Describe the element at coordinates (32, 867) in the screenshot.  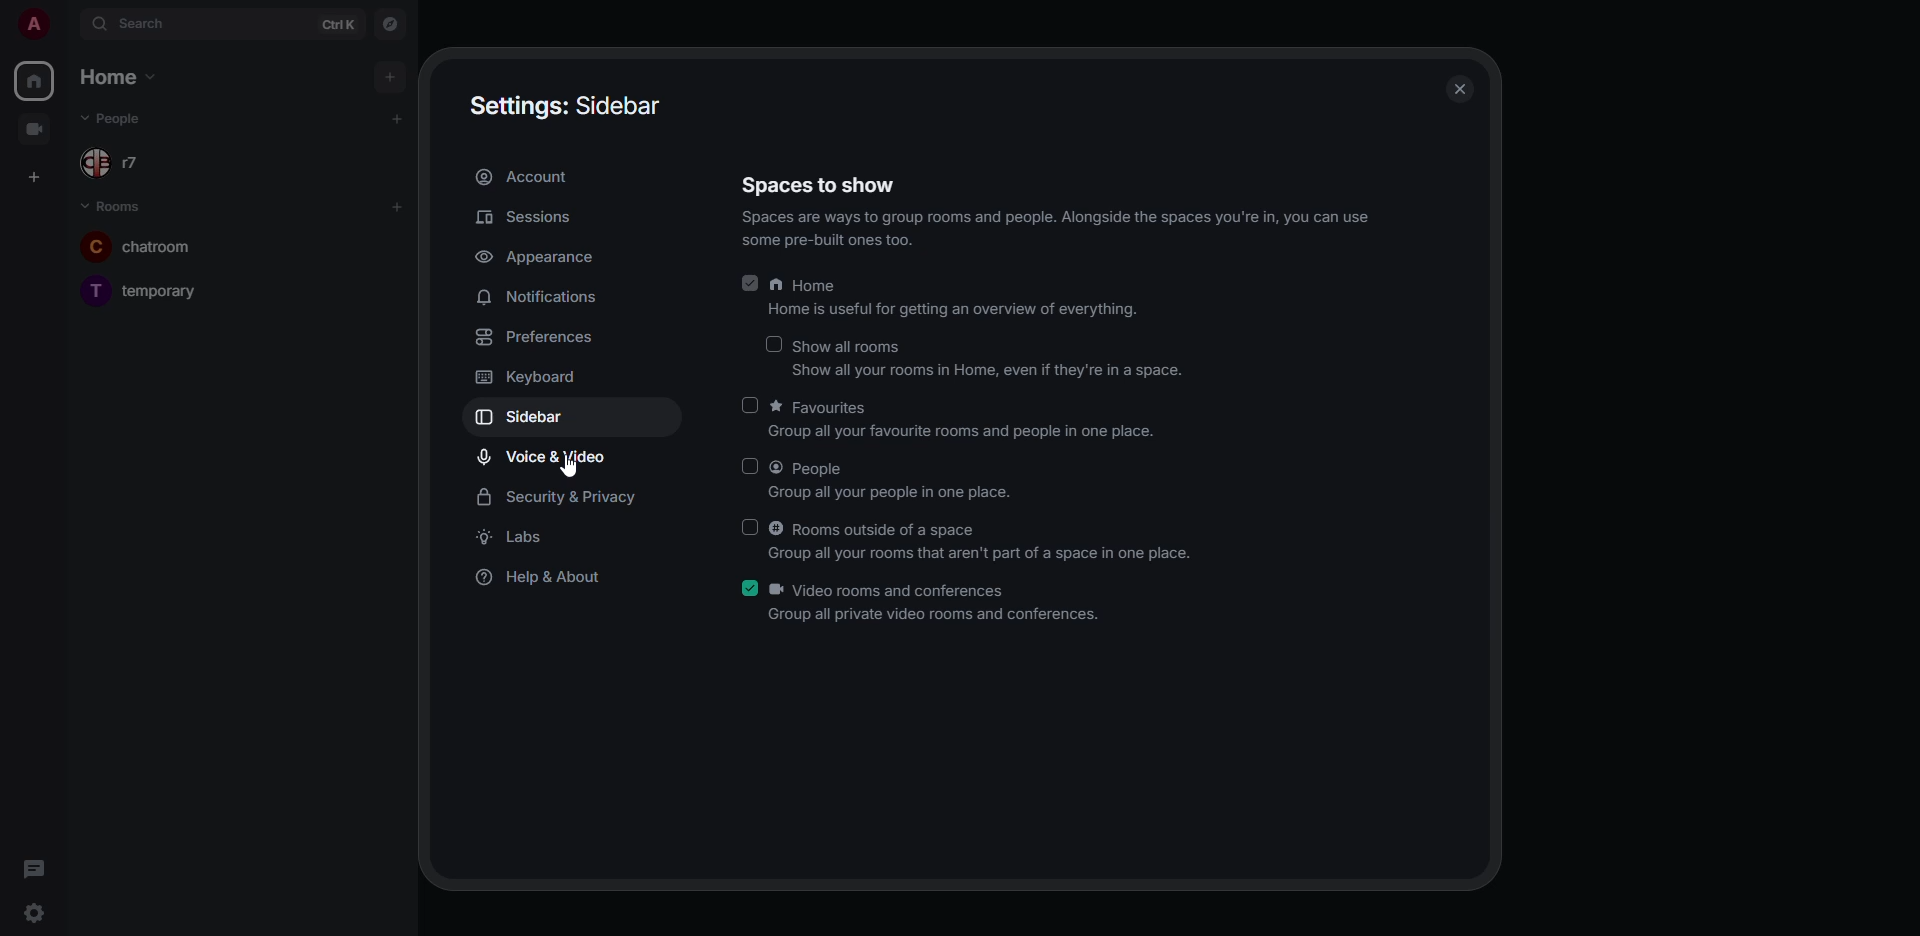
I see `threads` at that location.